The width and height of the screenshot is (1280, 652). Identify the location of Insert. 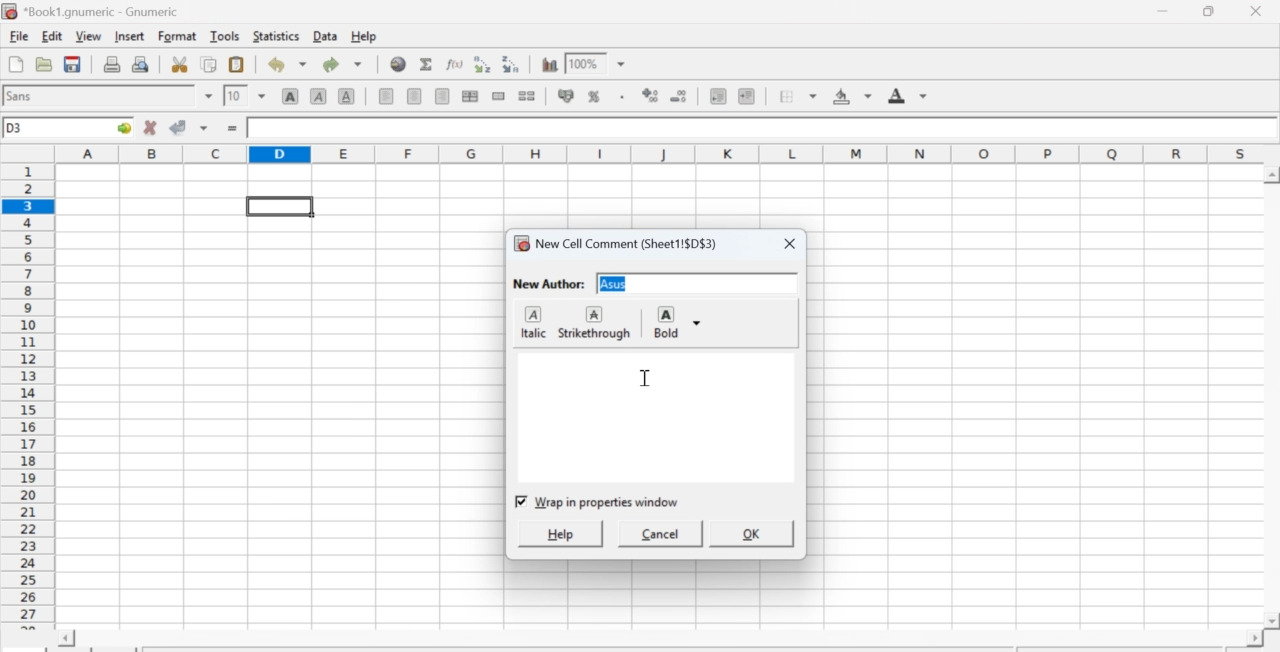
(130, 35).